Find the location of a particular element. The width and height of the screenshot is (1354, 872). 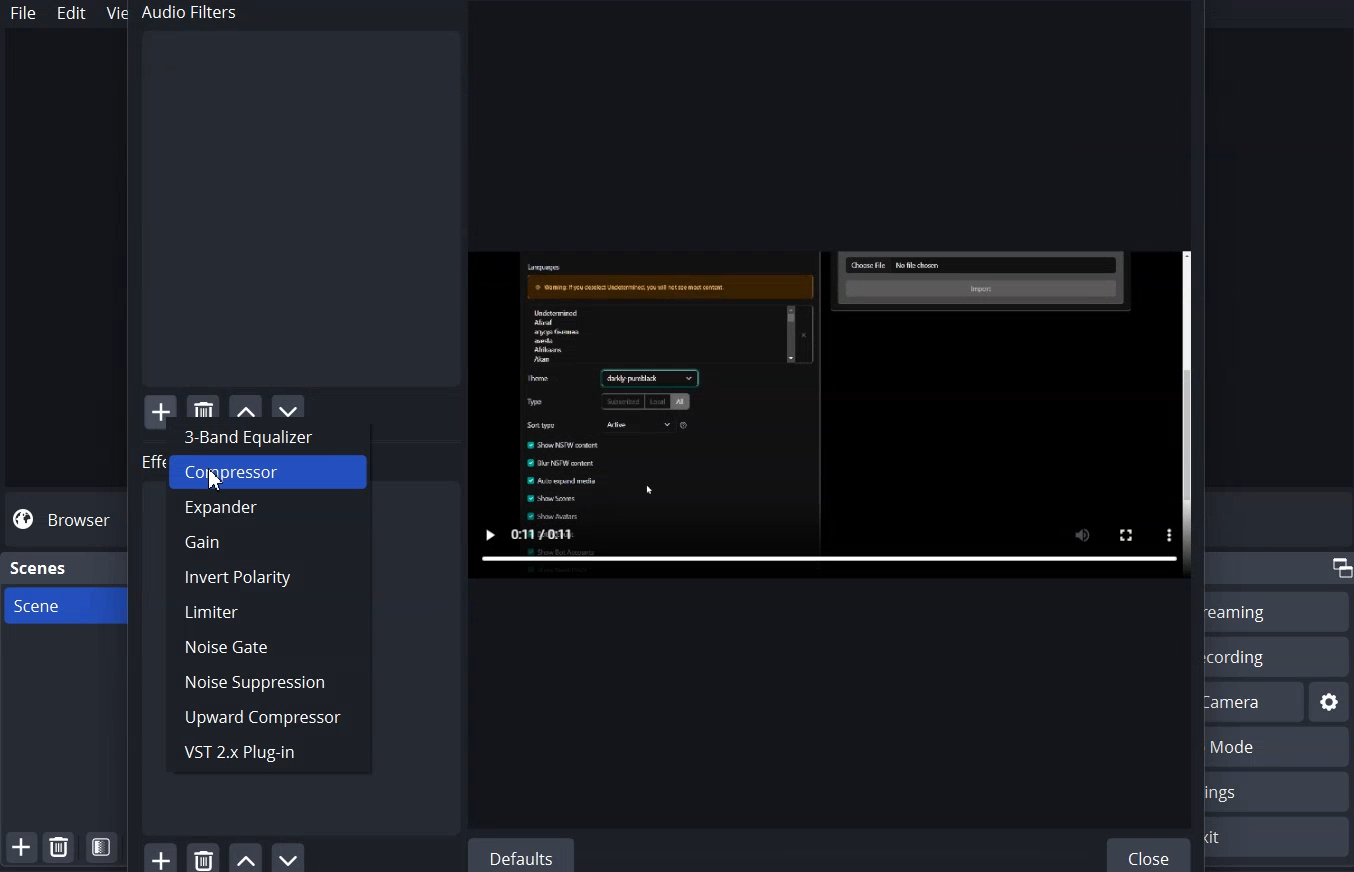

Start Virtual Camera is located at coordinates (1255, 701).